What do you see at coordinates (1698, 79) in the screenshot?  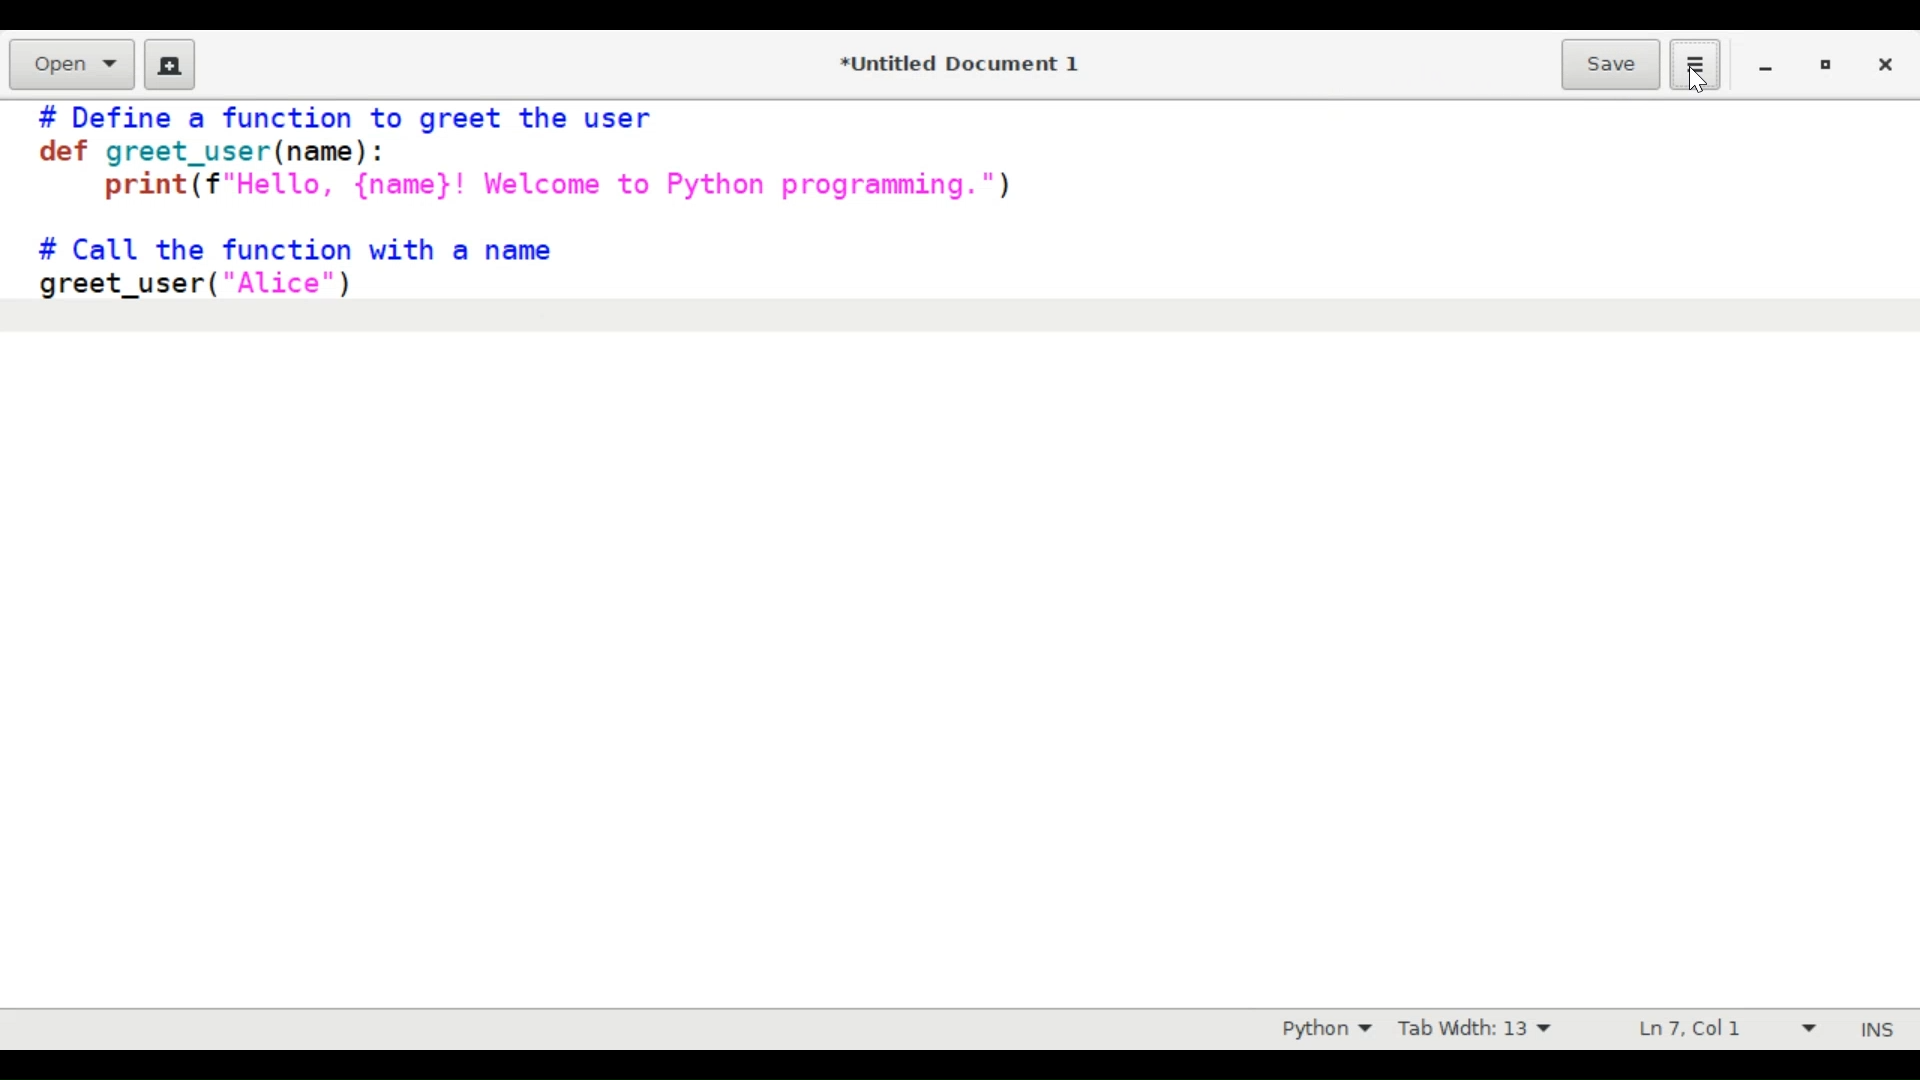 I see `Cursor` at bounding box center [1698, 79].